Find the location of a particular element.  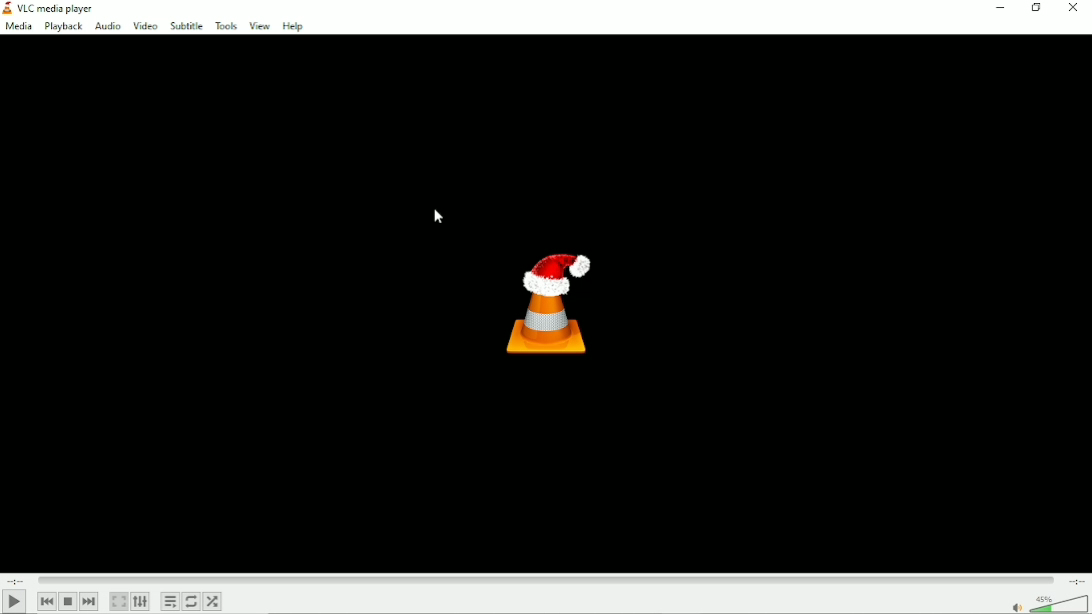

show extended settings is located at coordinates (141, 602).